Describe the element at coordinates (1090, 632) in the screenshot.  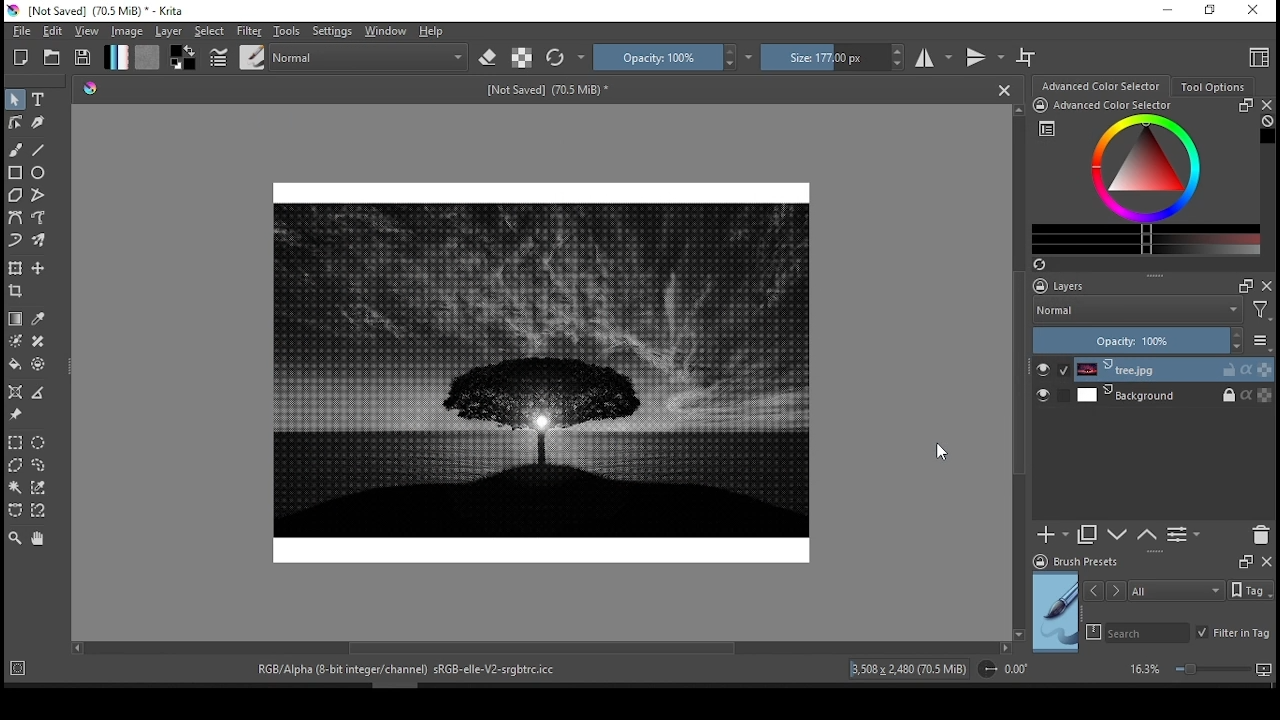
I see `search` at that location.